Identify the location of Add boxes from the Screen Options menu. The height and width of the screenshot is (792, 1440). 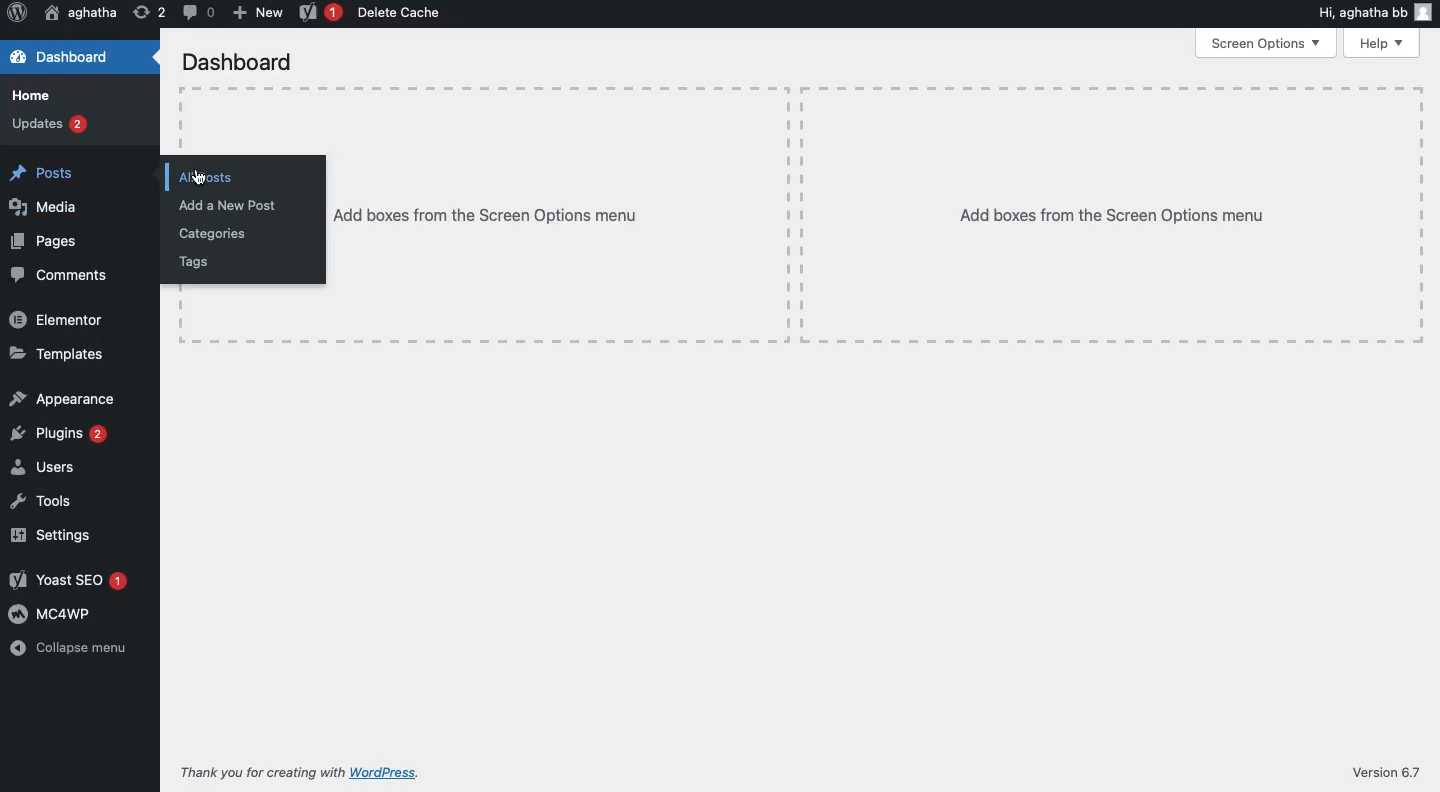
(485, 214).